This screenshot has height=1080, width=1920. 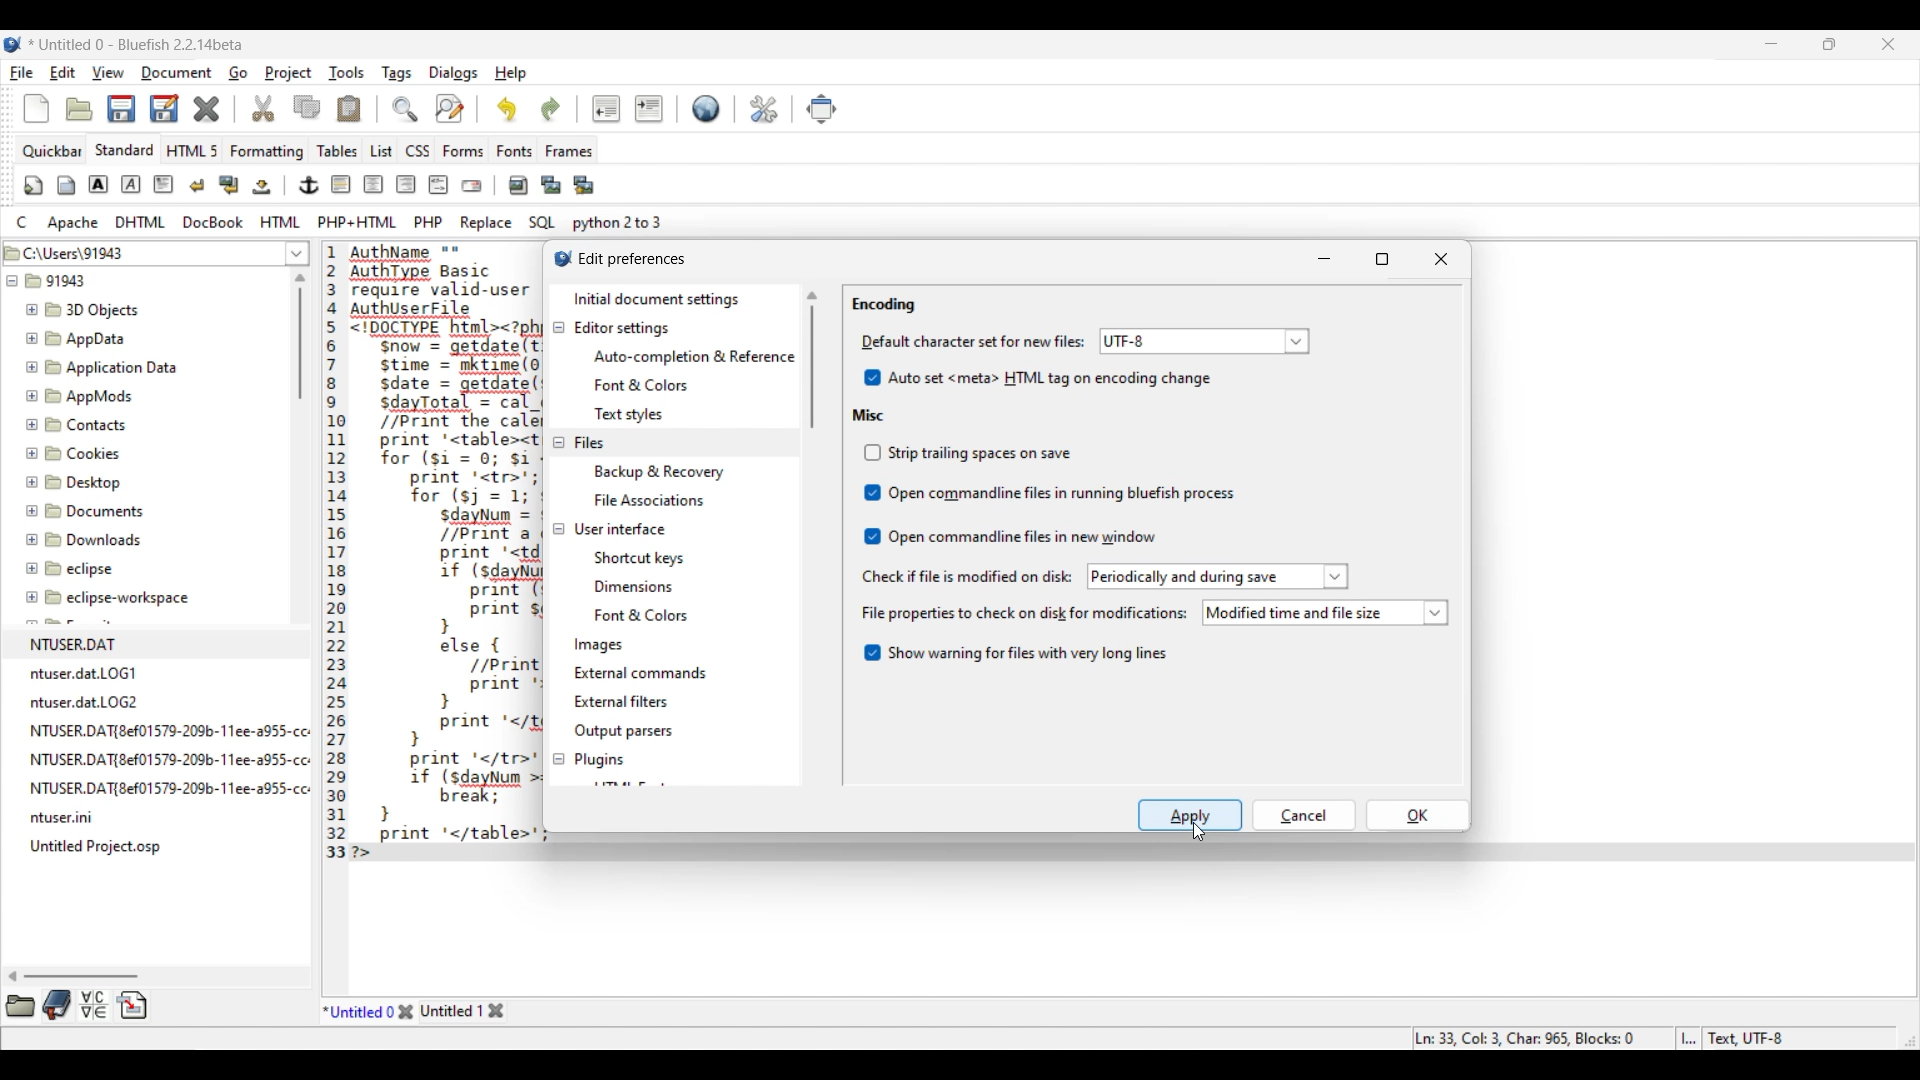 What do you see at coordinates (589, 443) in the screenshot?
I see `Files settings` at bounding box center [589, 443].